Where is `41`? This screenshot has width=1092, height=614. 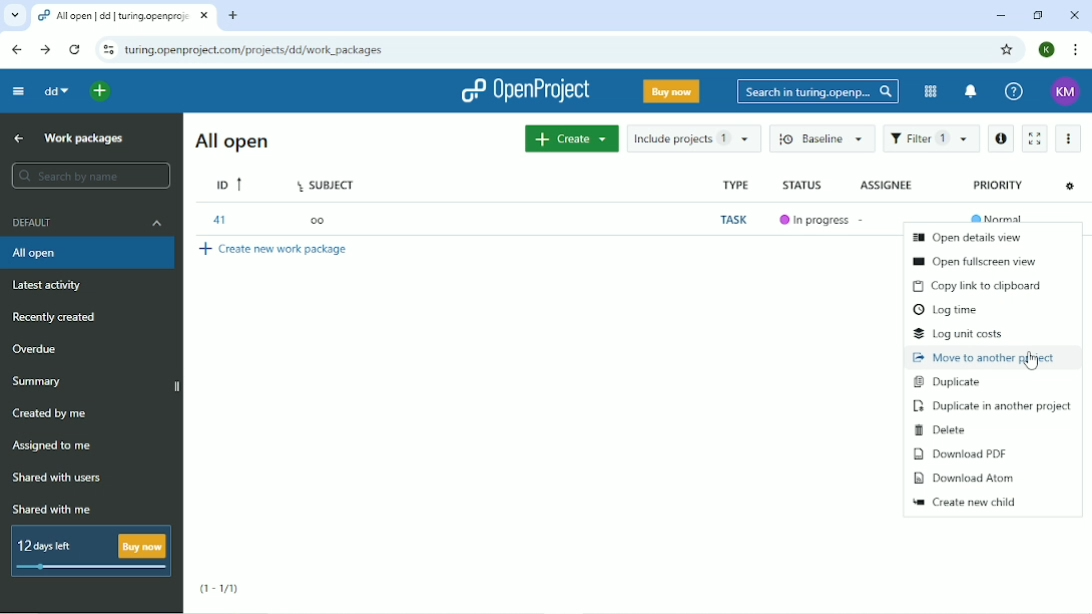
41 is located at coordinates (218, 220).